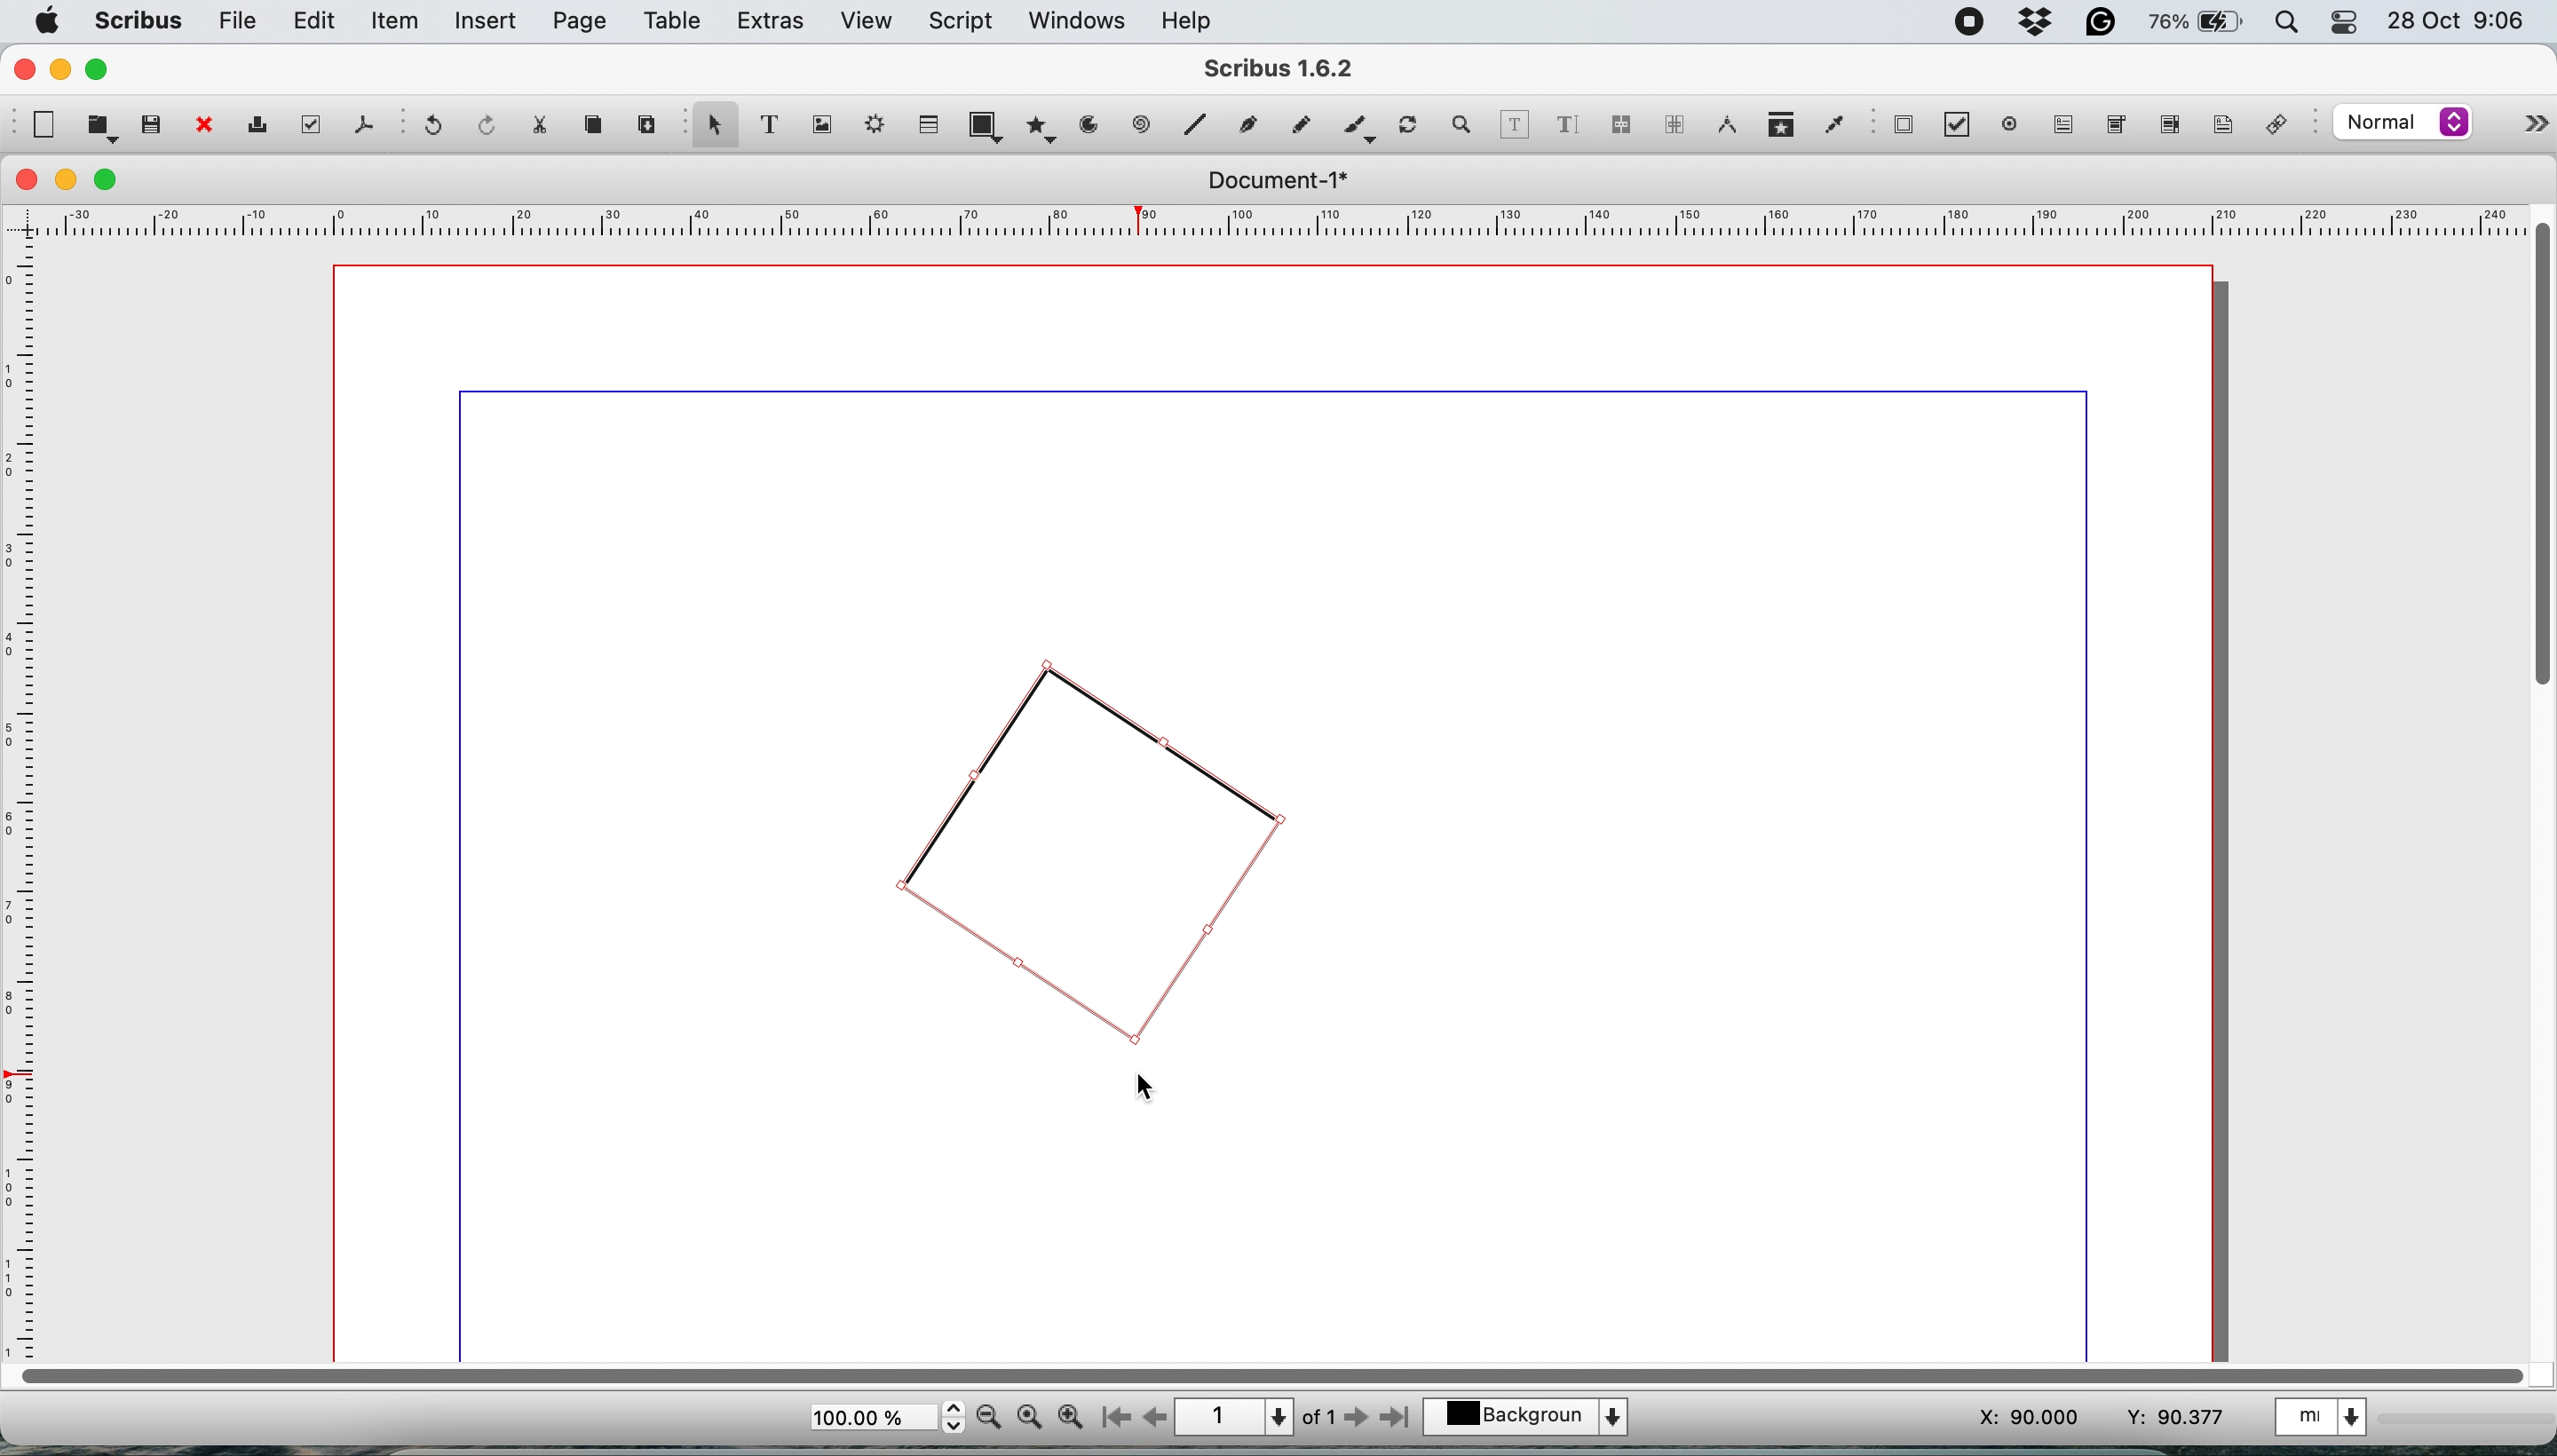 The image size is (2557, 1456). What do you see at coordinates (2038, 23) in the screenshot?
I see `dropbox` at bounding box center [2038, 23].